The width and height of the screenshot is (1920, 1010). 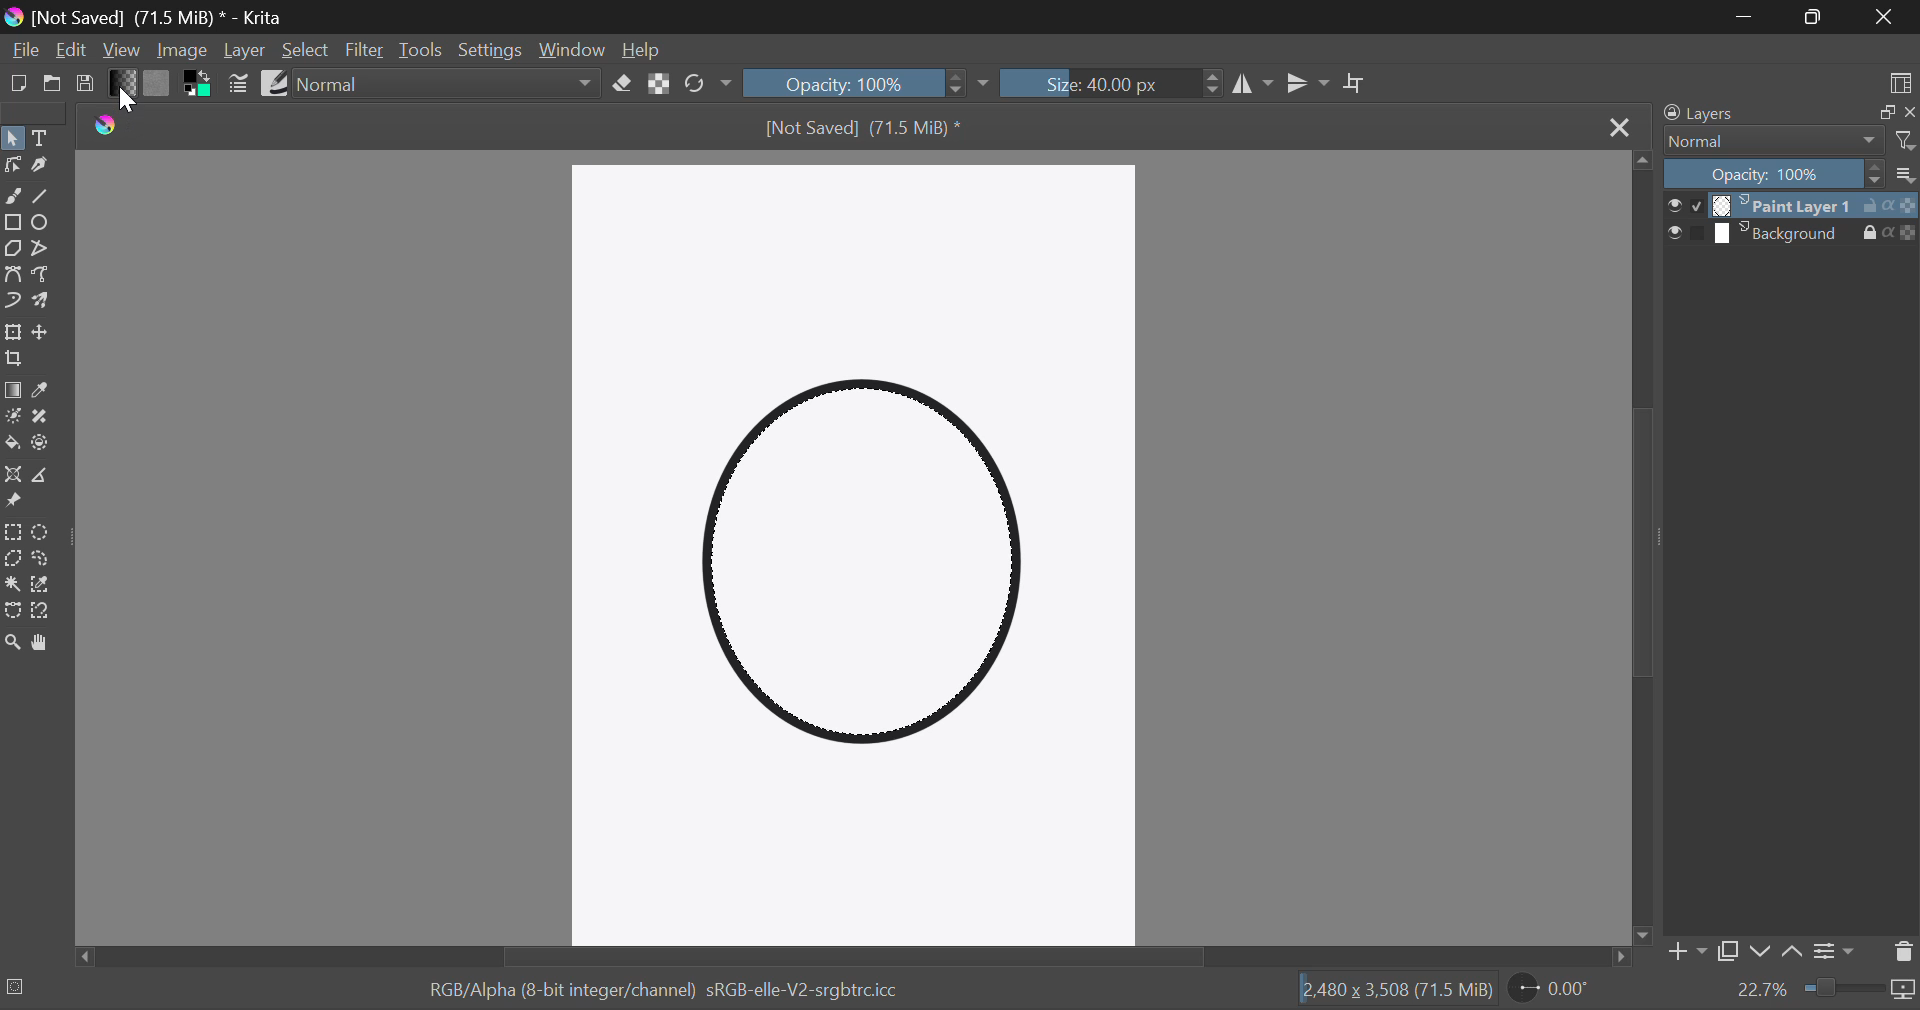 What do you see at coordinates (1310, 86) in the screenshot?
I see `Horizontal Mirror Flip` at bounding box center [1310, 86].